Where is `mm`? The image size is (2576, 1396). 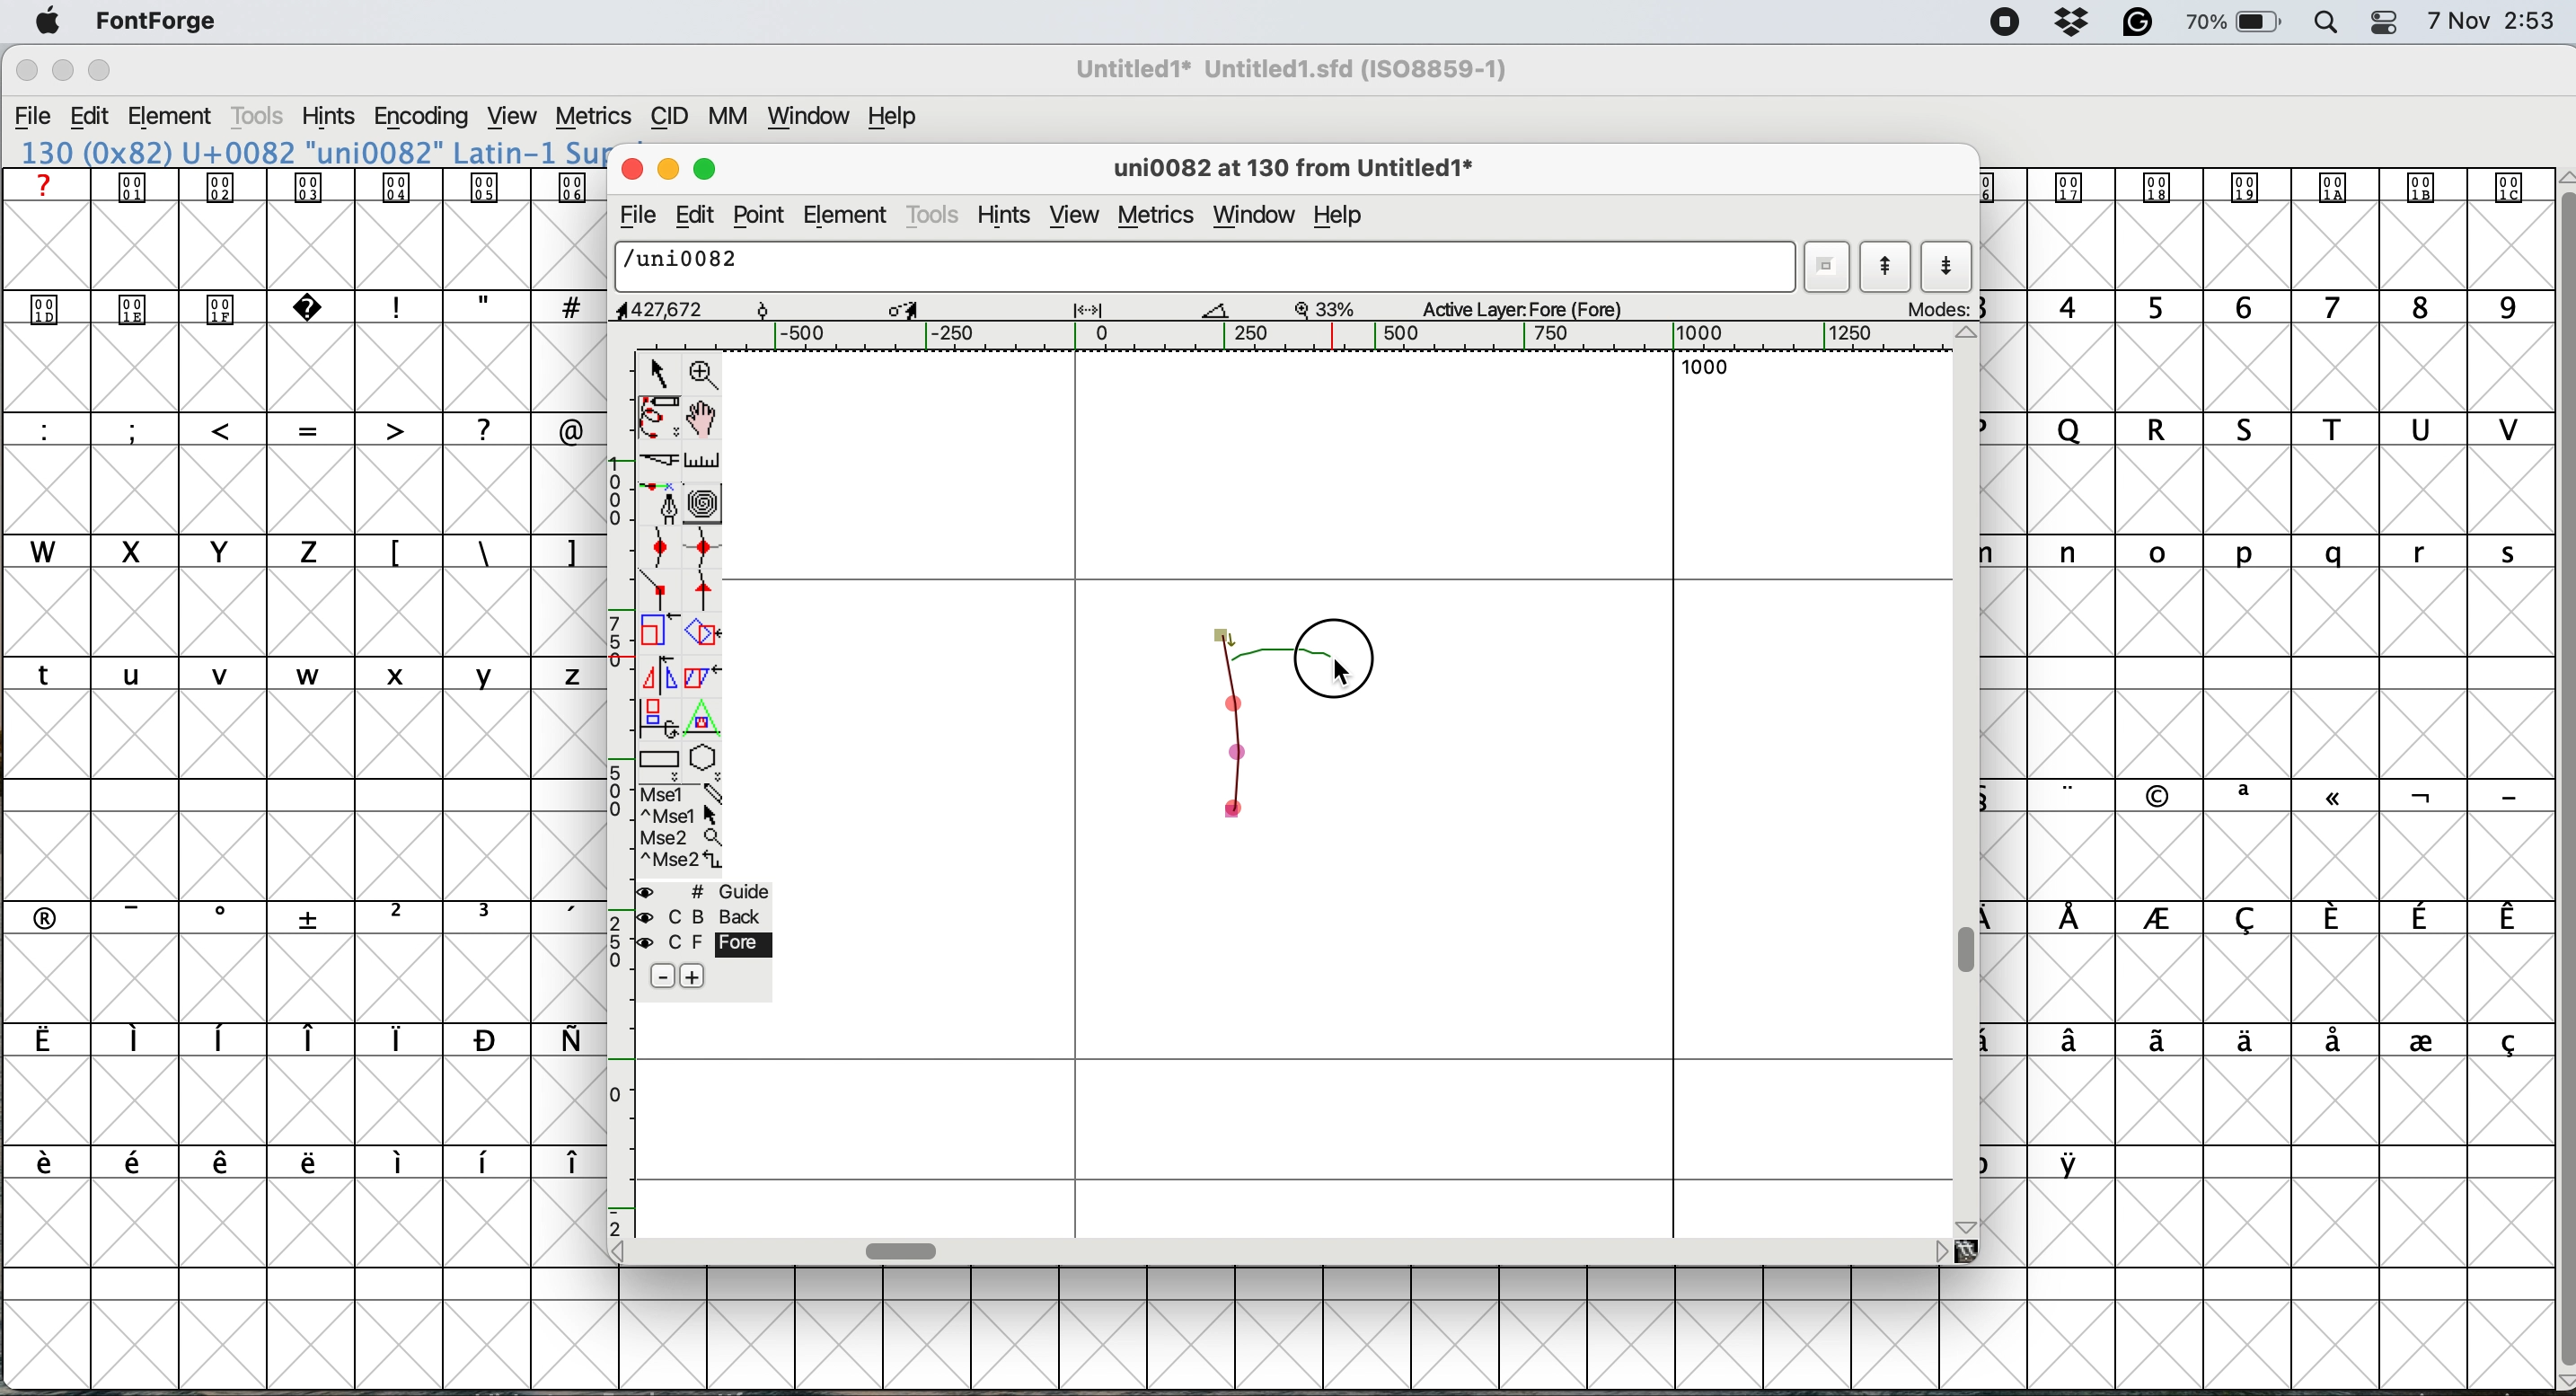
mm is located at coordinates (735, 119).